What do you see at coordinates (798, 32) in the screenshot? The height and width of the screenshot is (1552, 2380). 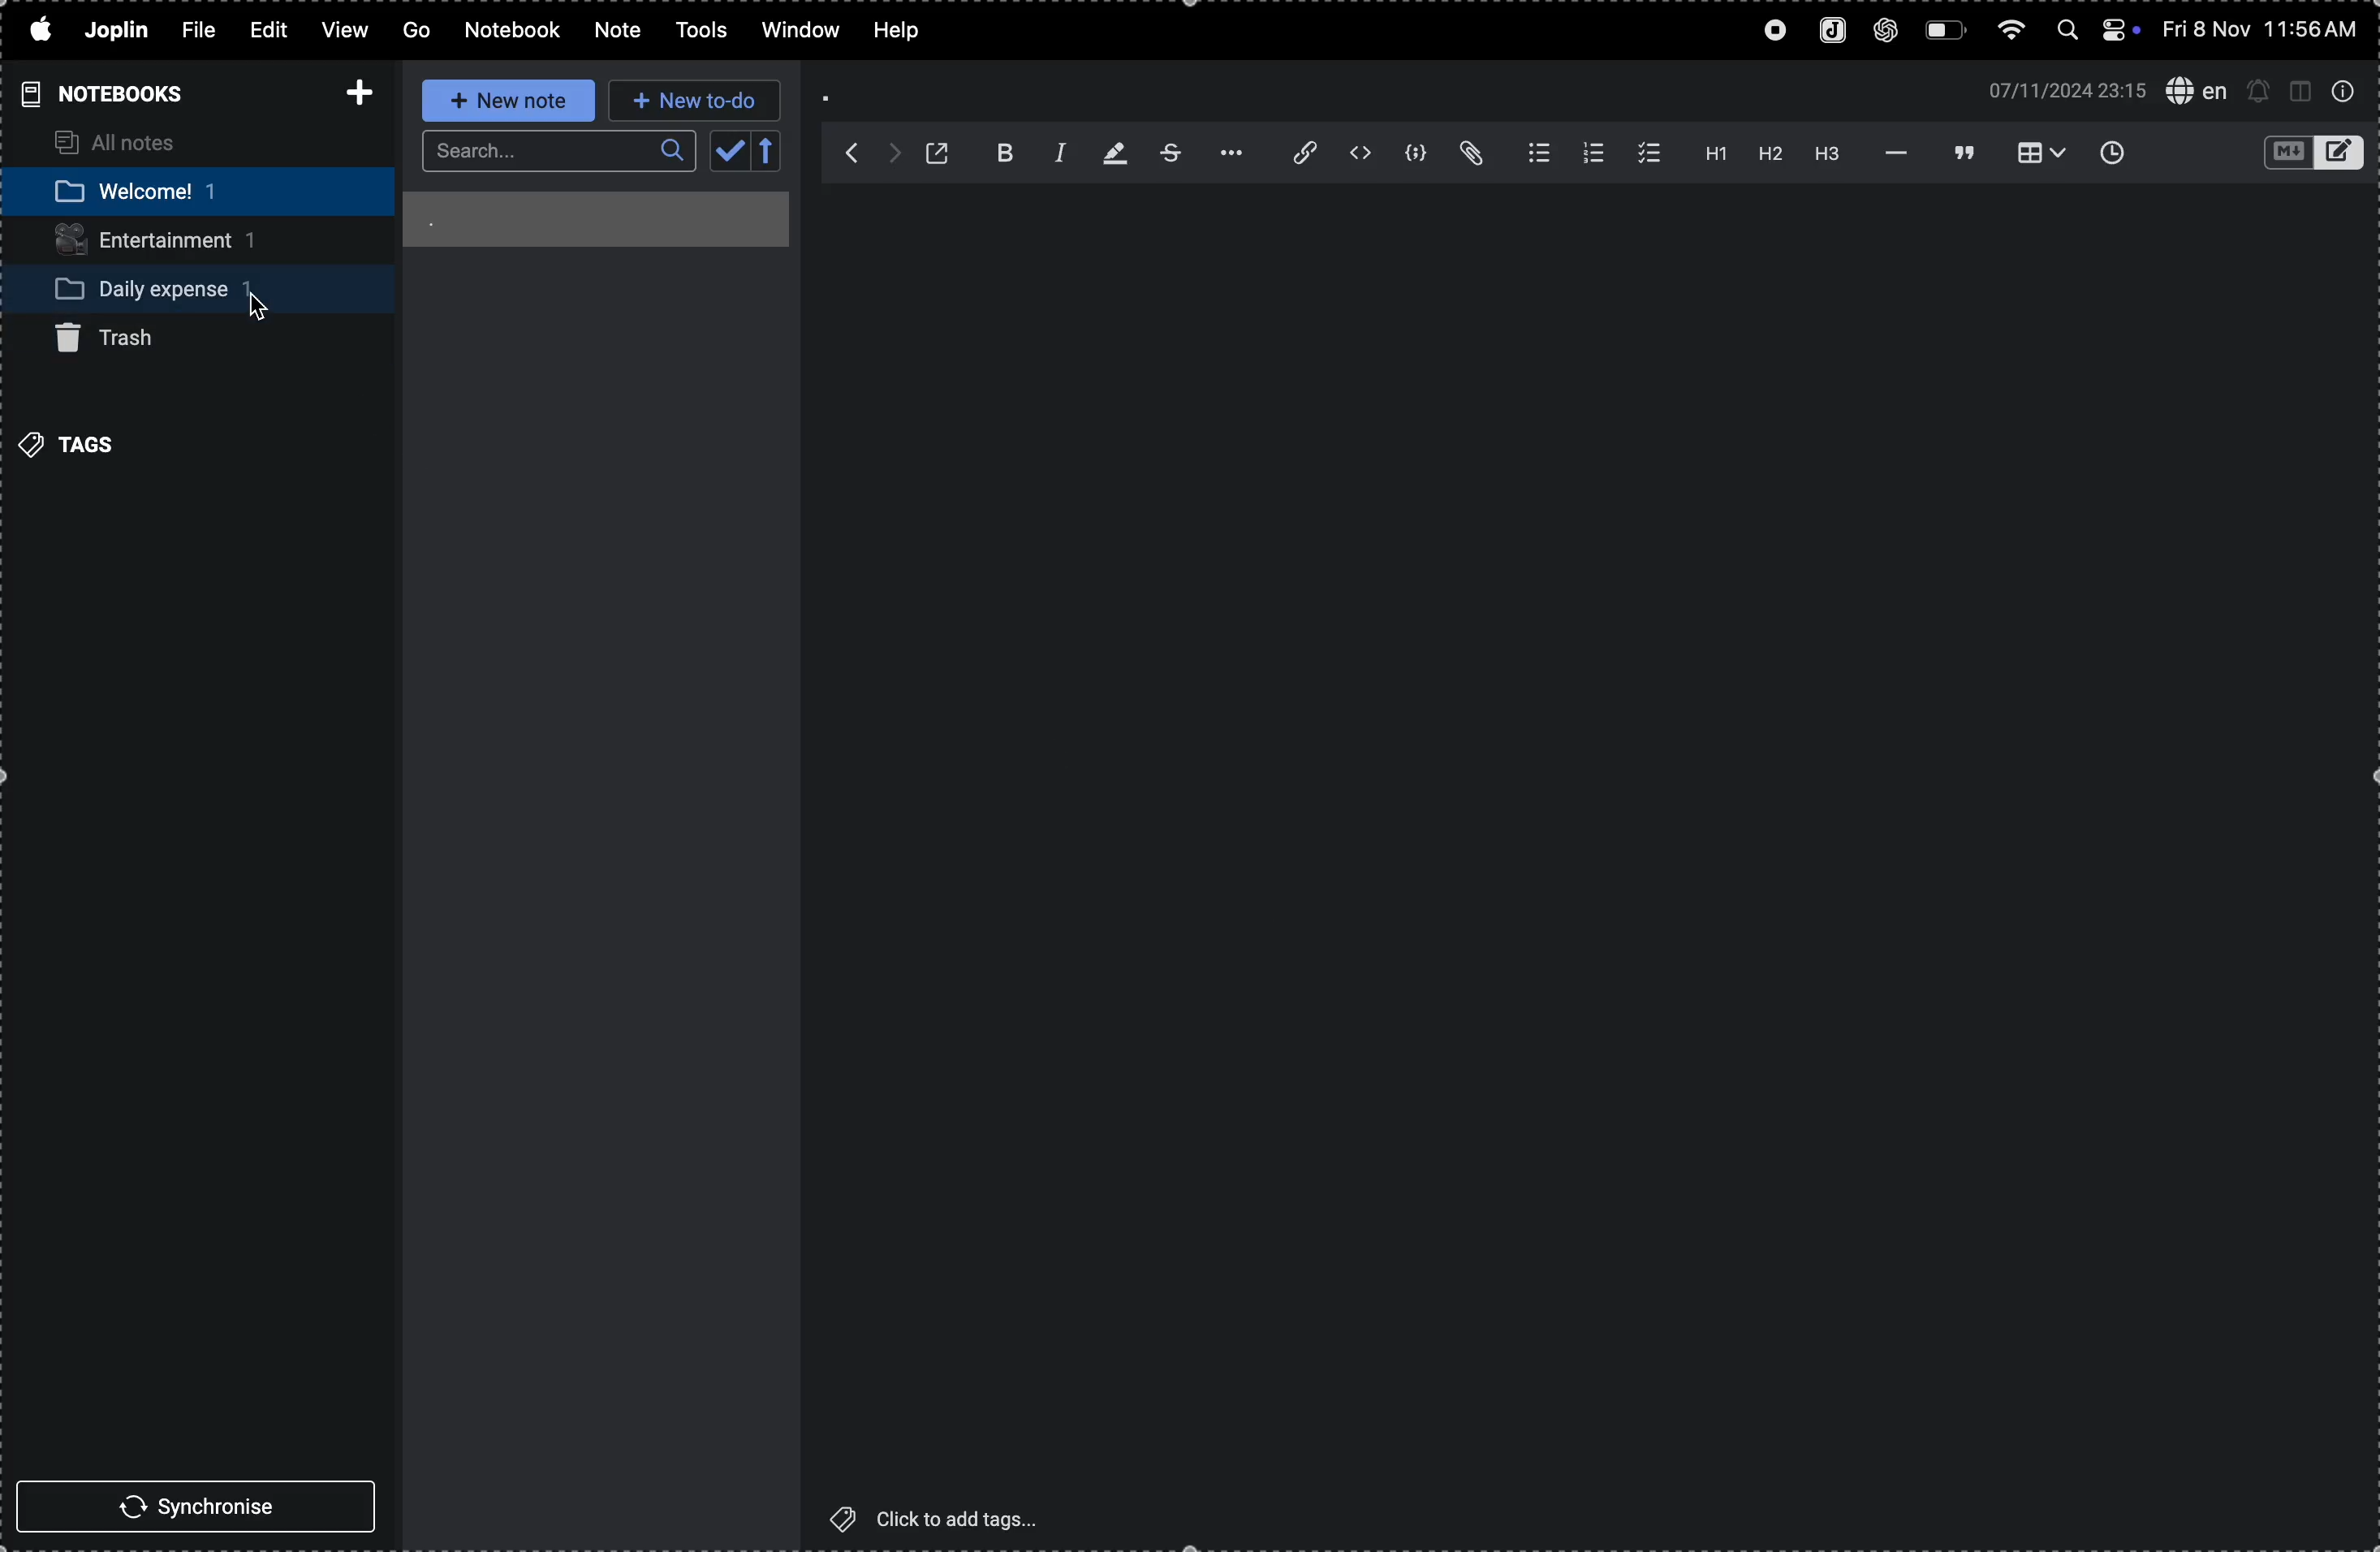 I see `window` at bounding box center [798, 32].